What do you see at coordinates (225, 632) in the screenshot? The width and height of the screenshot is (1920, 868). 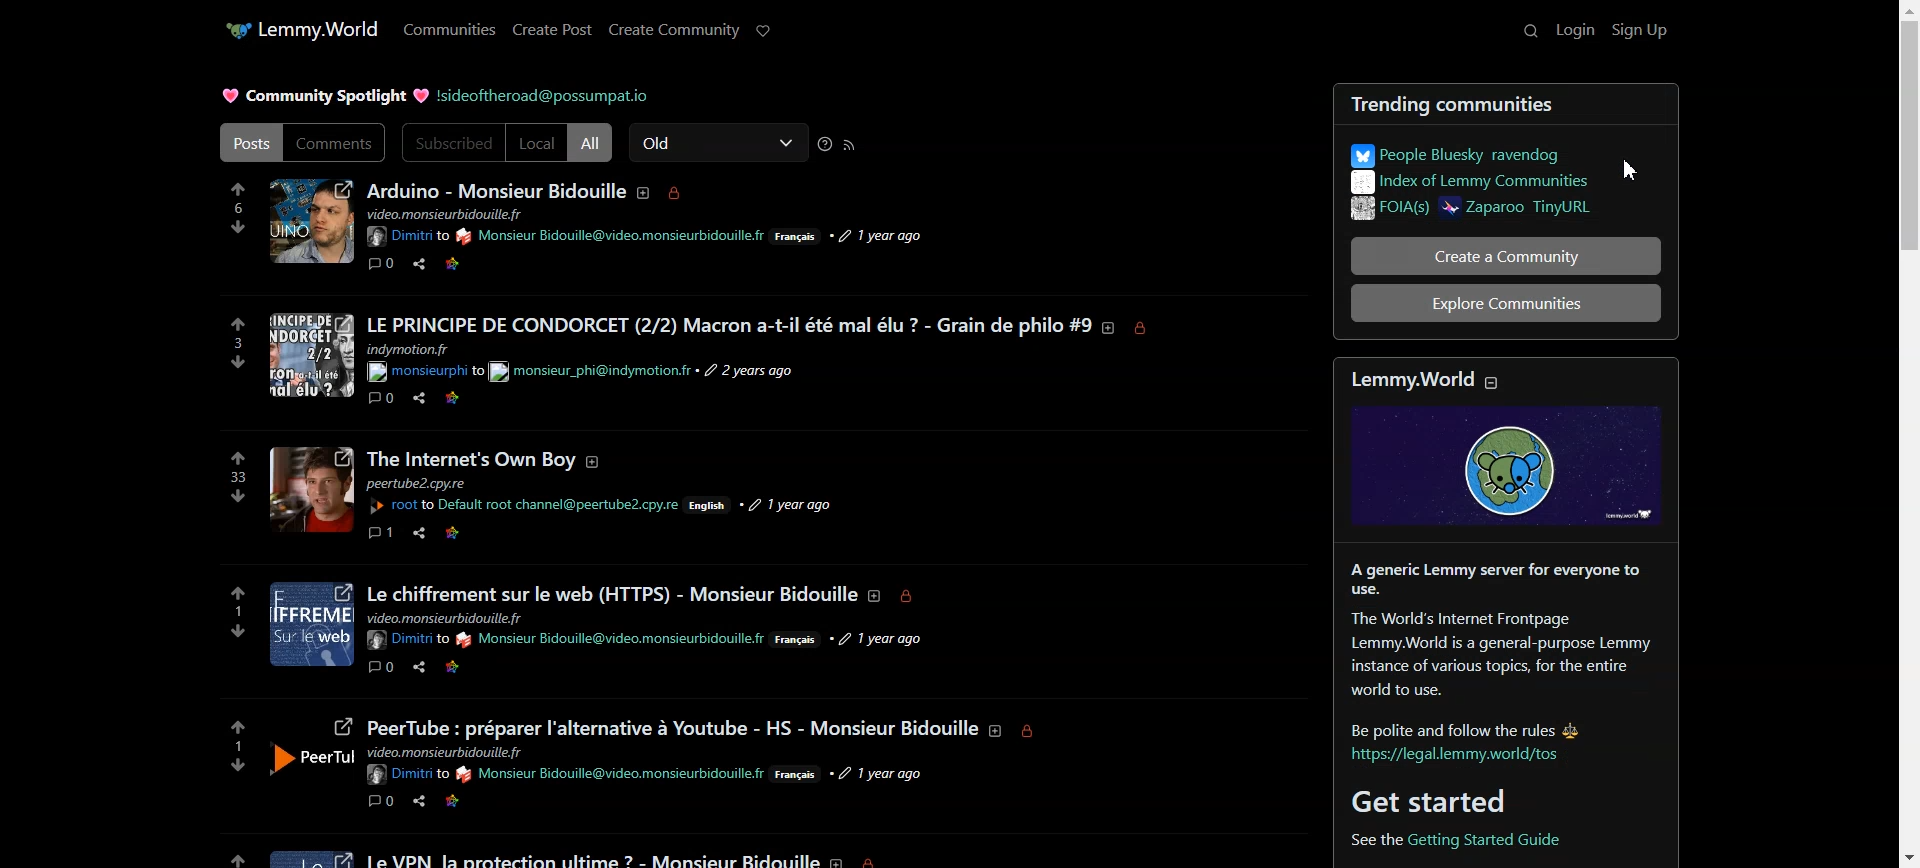 I see `downvotes` at bounding box center [225, 632].